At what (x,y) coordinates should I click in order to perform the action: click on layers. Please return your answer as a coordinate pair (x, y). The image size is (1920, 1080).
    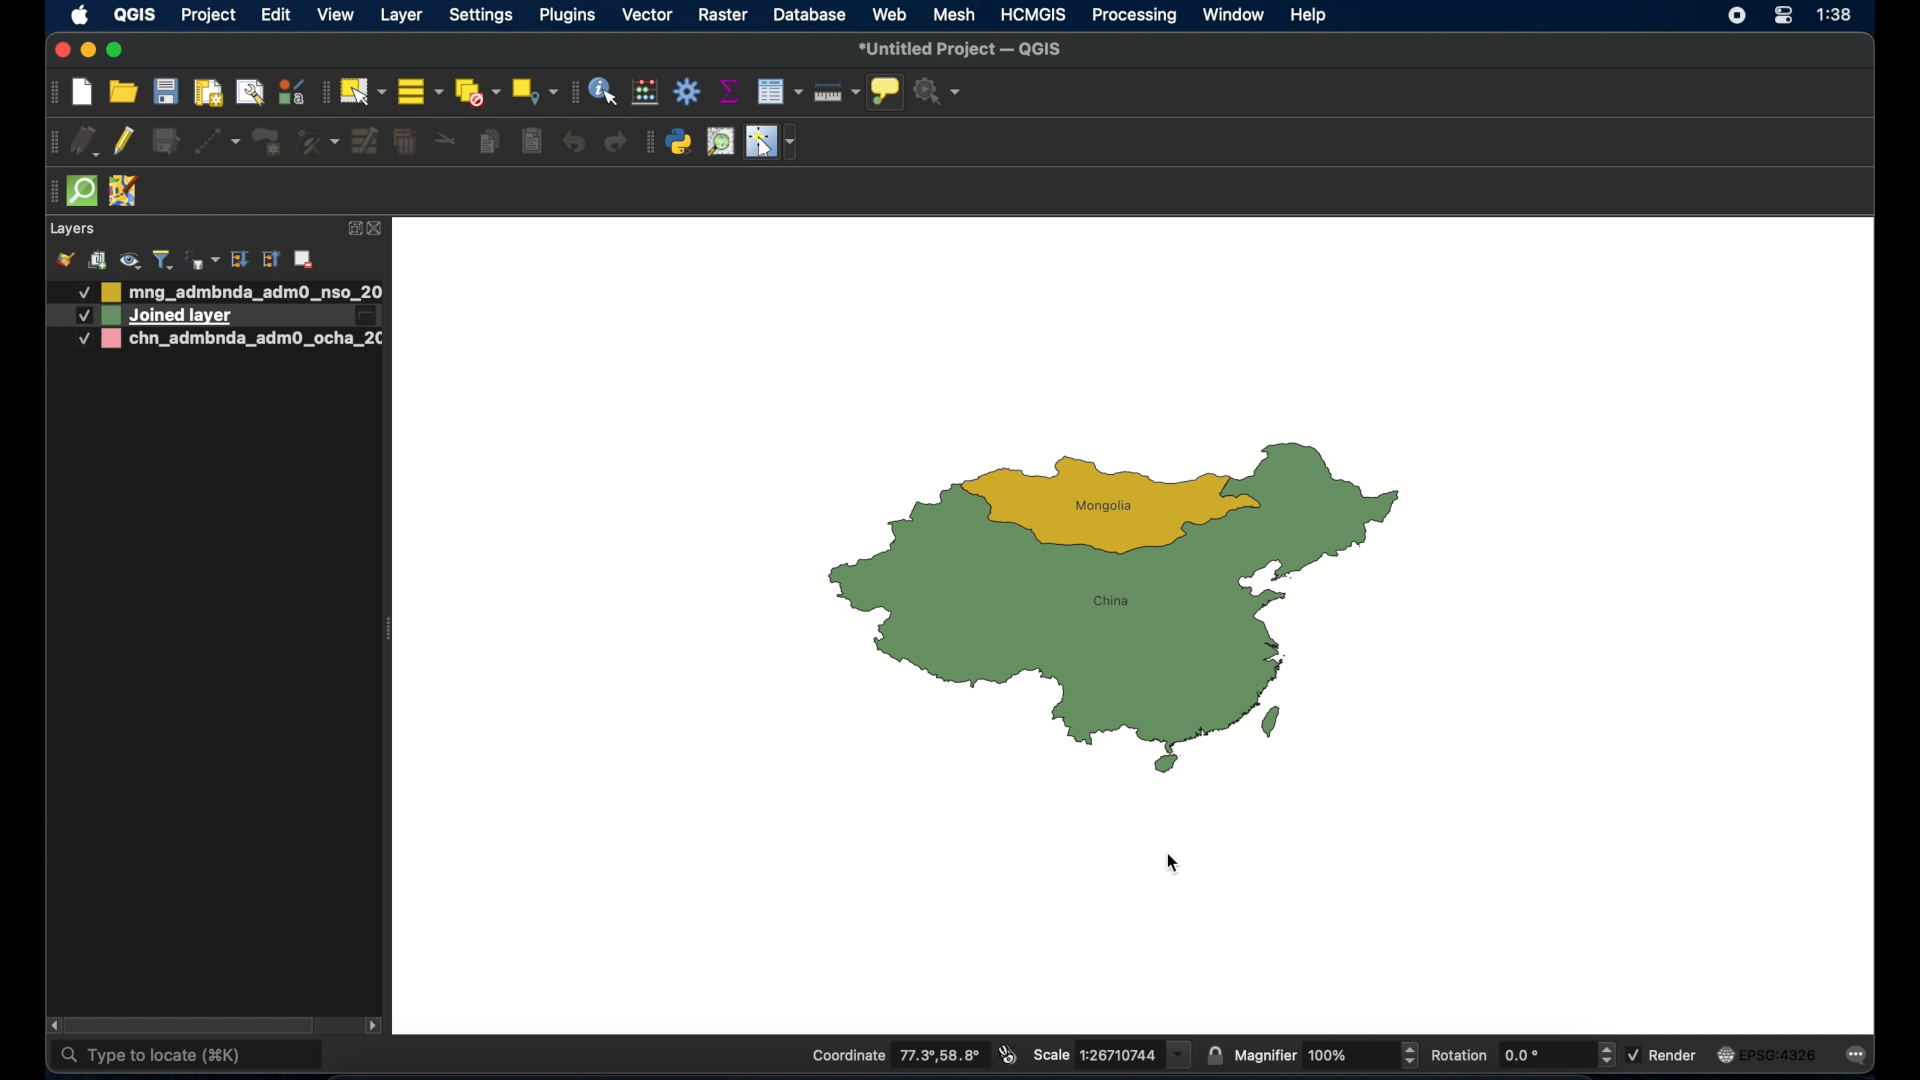
    Looking at the image, I should click on (71, 229).